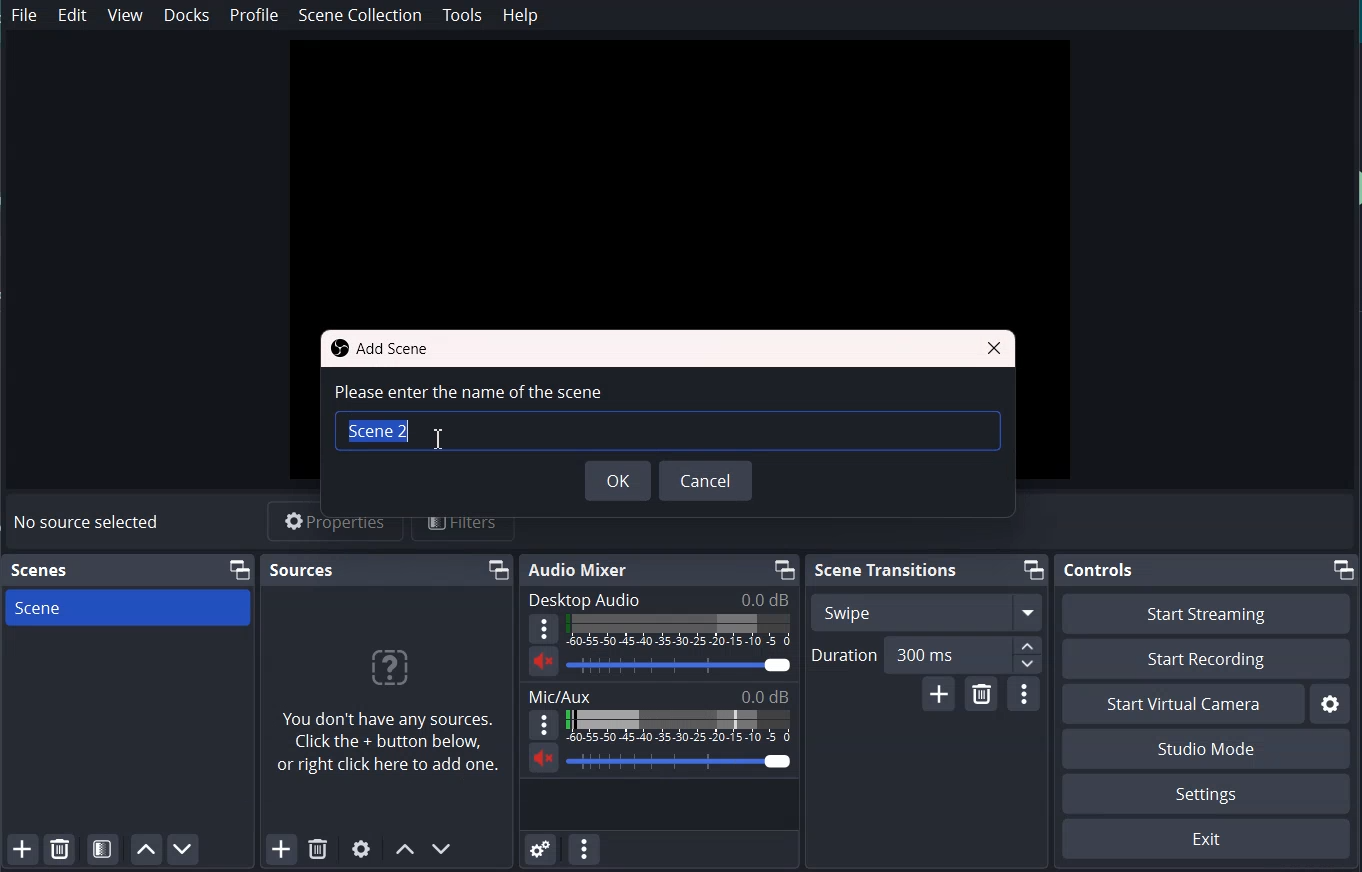 Image resolution: width=1362 pixels, height=872 pixels. What do you see at coordinates (619, 483) in the screenshot?
I see `OK` at bounding box center [619, 483].